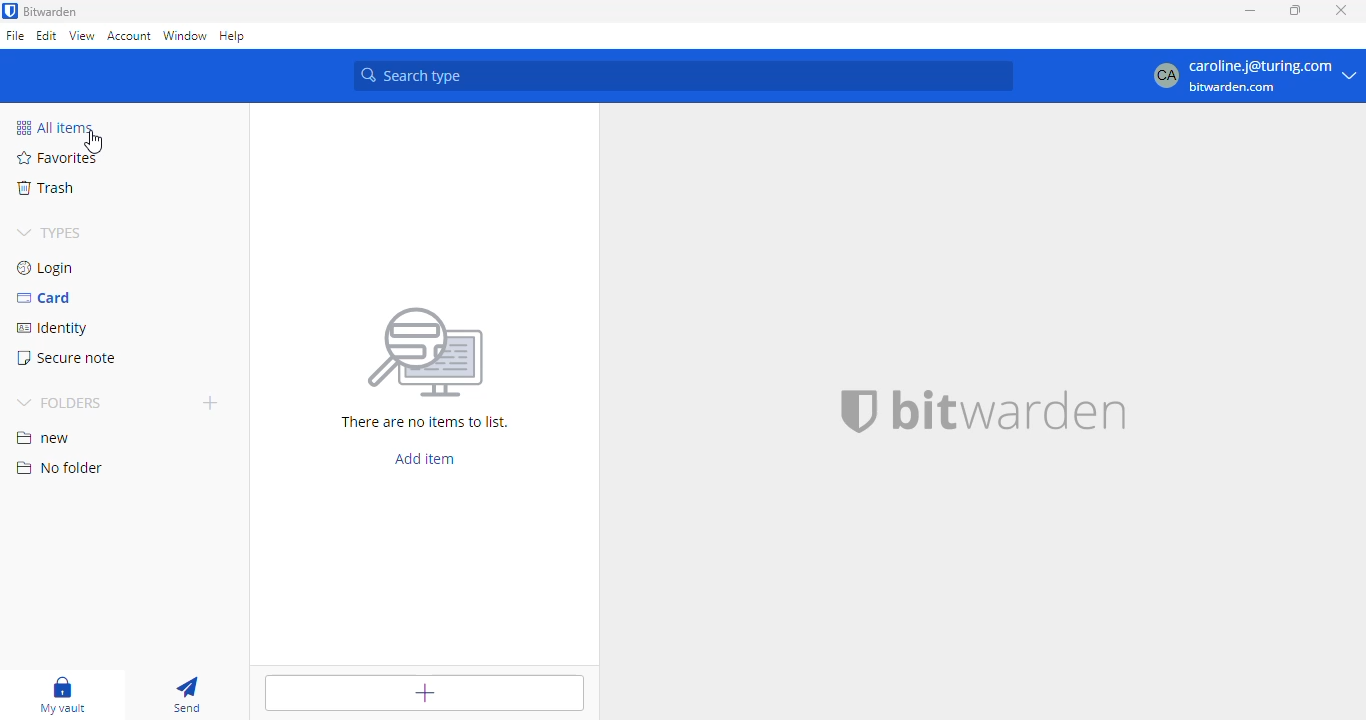  What do you see at coordinates (210, 403) in the screenshot?
I see `add folder` at bounding box center [210, 403].